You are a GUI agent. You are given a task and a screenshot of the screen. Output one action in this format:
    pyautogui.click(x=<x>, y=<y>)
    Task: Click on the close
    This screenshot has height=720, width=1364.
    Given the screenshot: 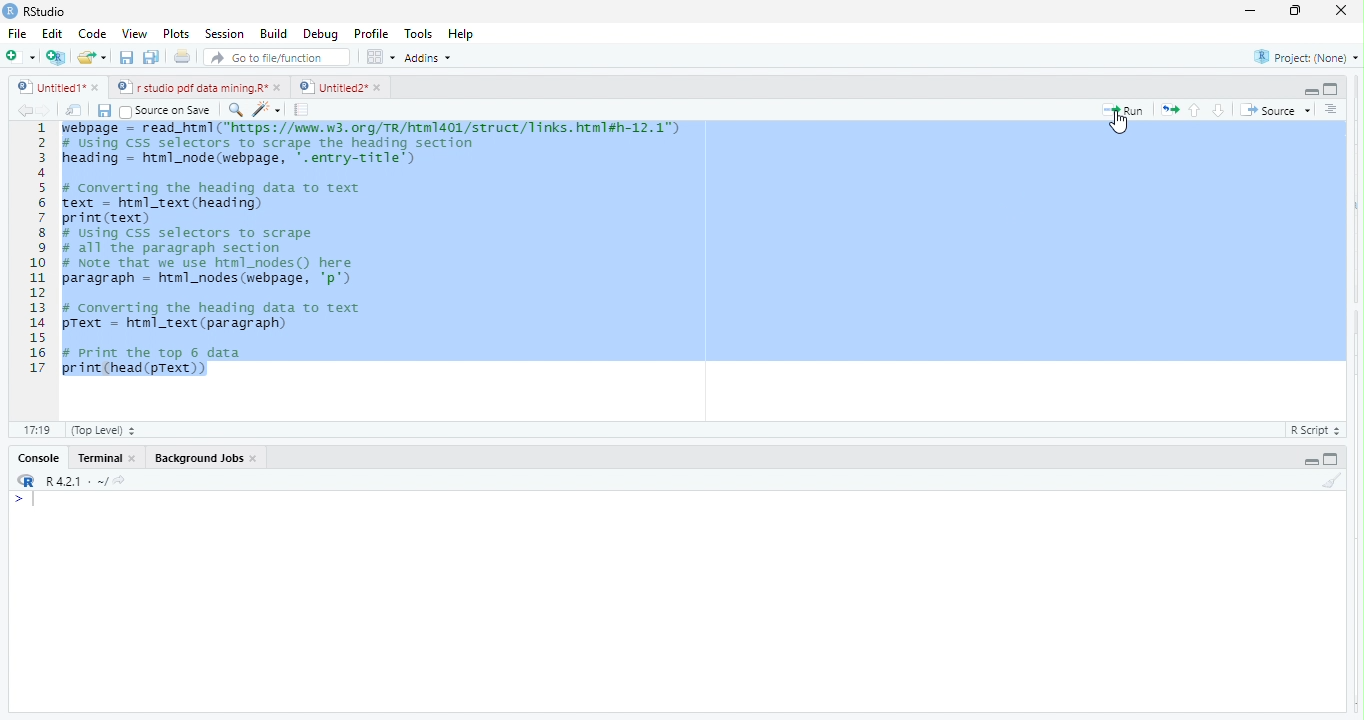 What is the action you would take?
    pyautogui.click(x=98, y=89)
    